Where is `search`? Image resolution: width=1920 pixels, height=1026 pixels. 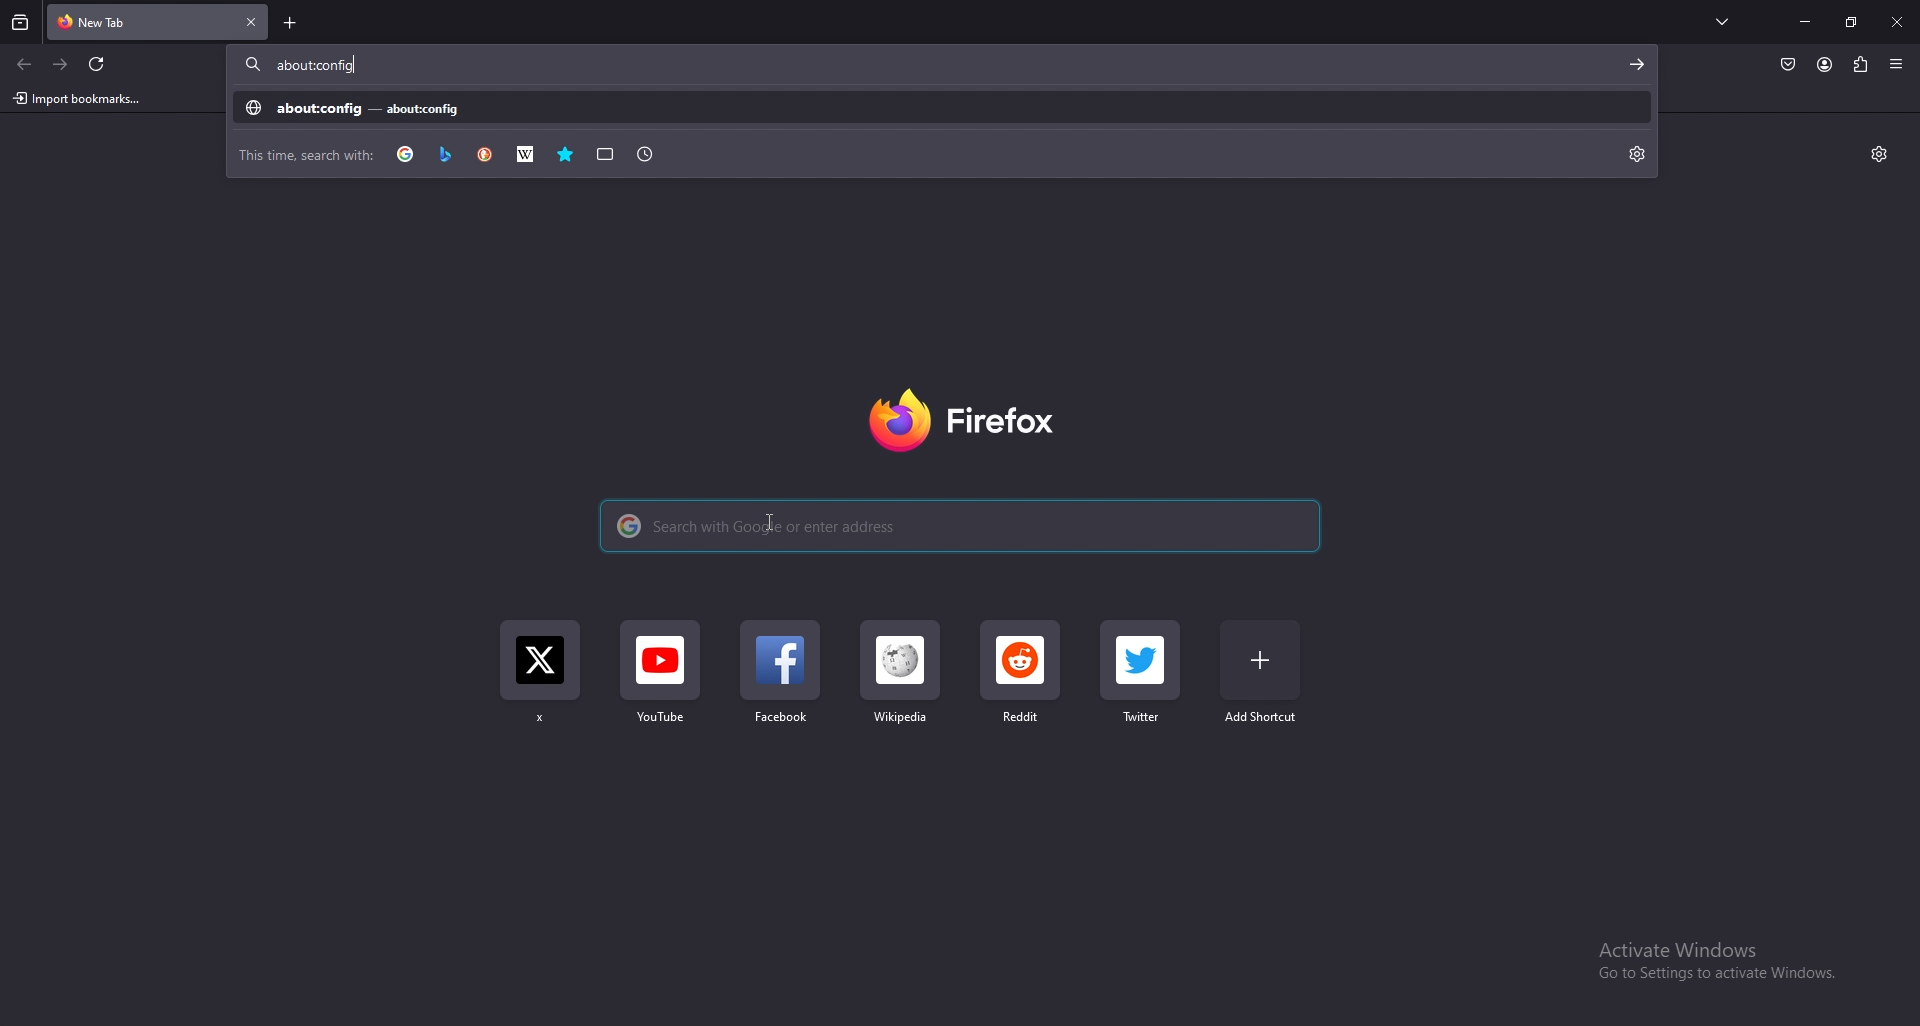
search is located at coordinates (945, 109).